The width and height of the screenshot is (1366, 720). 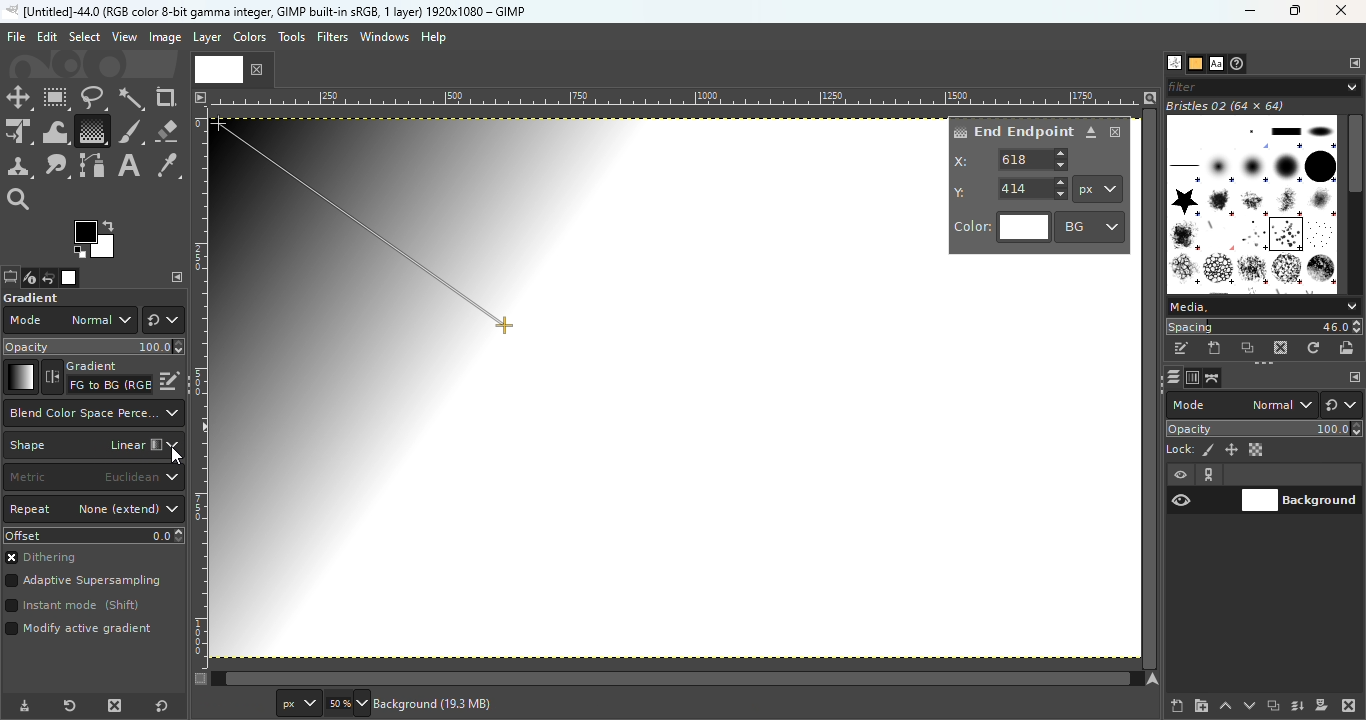 I want to click on Text tool, so click(x=129, y=166).